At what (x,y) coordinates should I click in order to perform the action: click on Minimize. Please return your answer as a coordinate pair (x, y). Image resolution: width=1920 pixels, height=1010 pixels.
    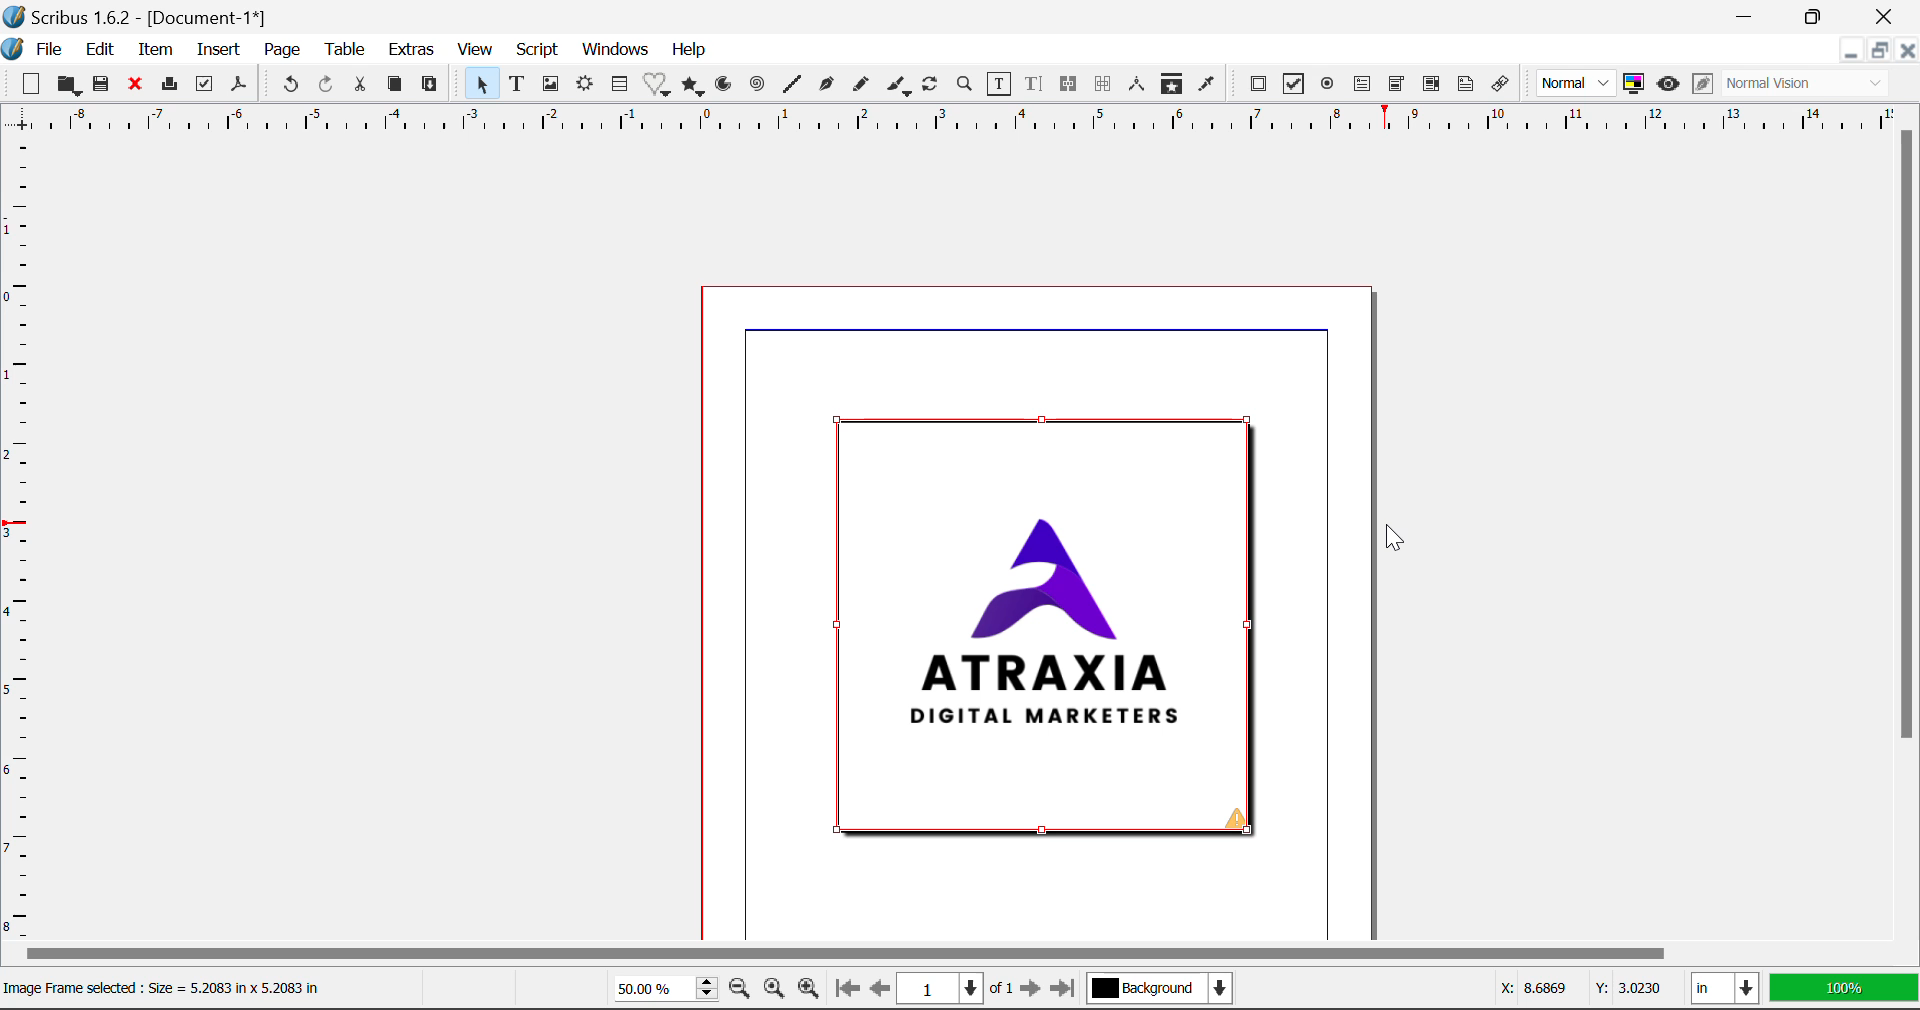
    Looking at the image, I should click on (1816, 14).